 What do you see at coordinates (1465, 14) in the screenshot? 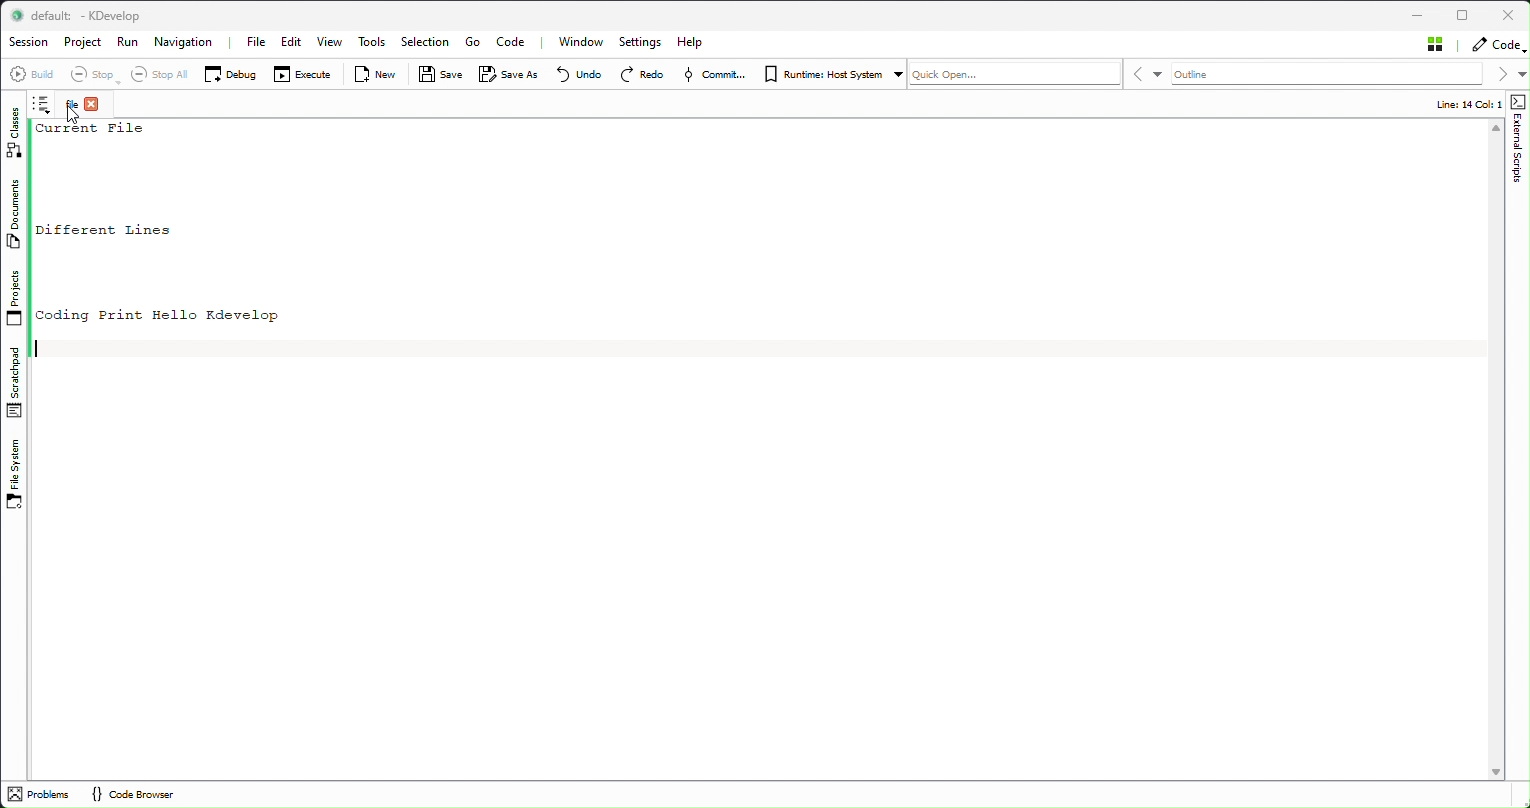
I see `Maximize` at bounding box center [1465, 14].